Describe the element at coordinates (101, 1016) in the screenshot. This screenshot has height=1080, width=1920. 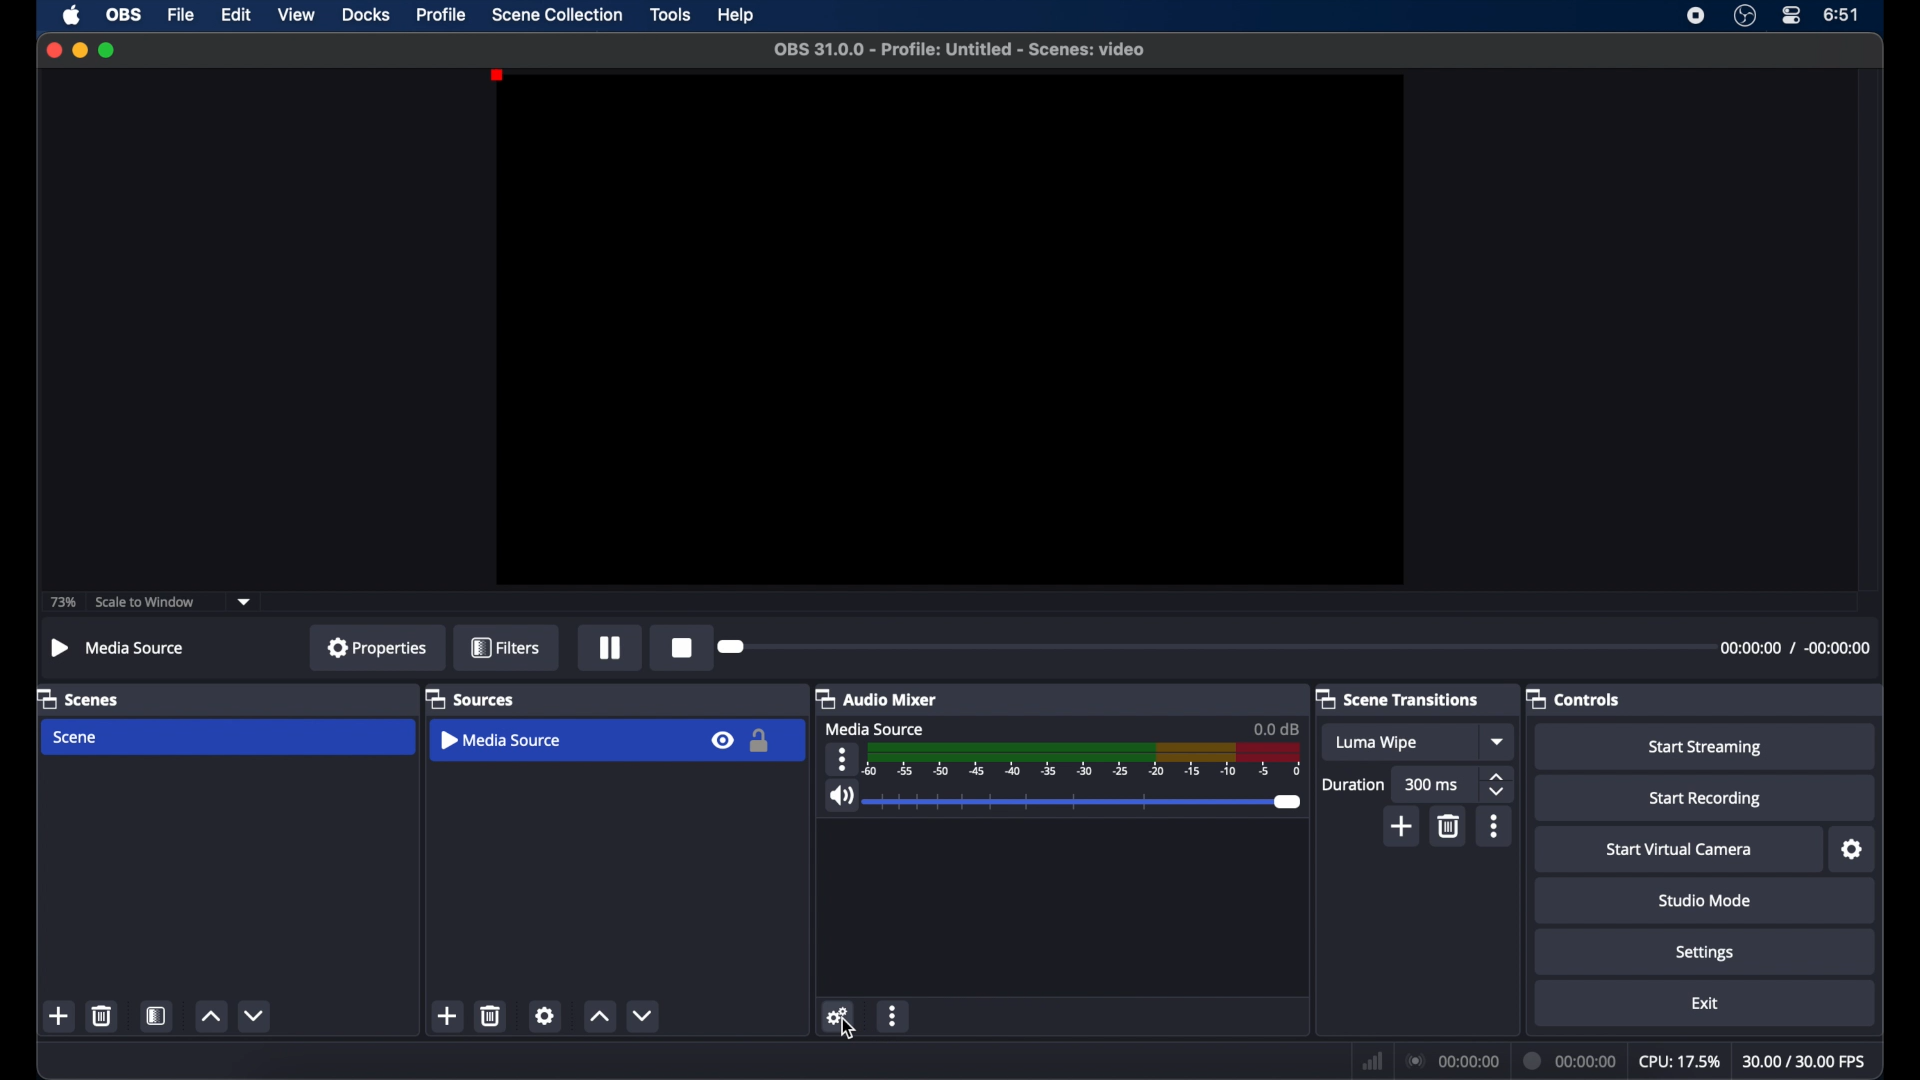
I see `delete` at that location.